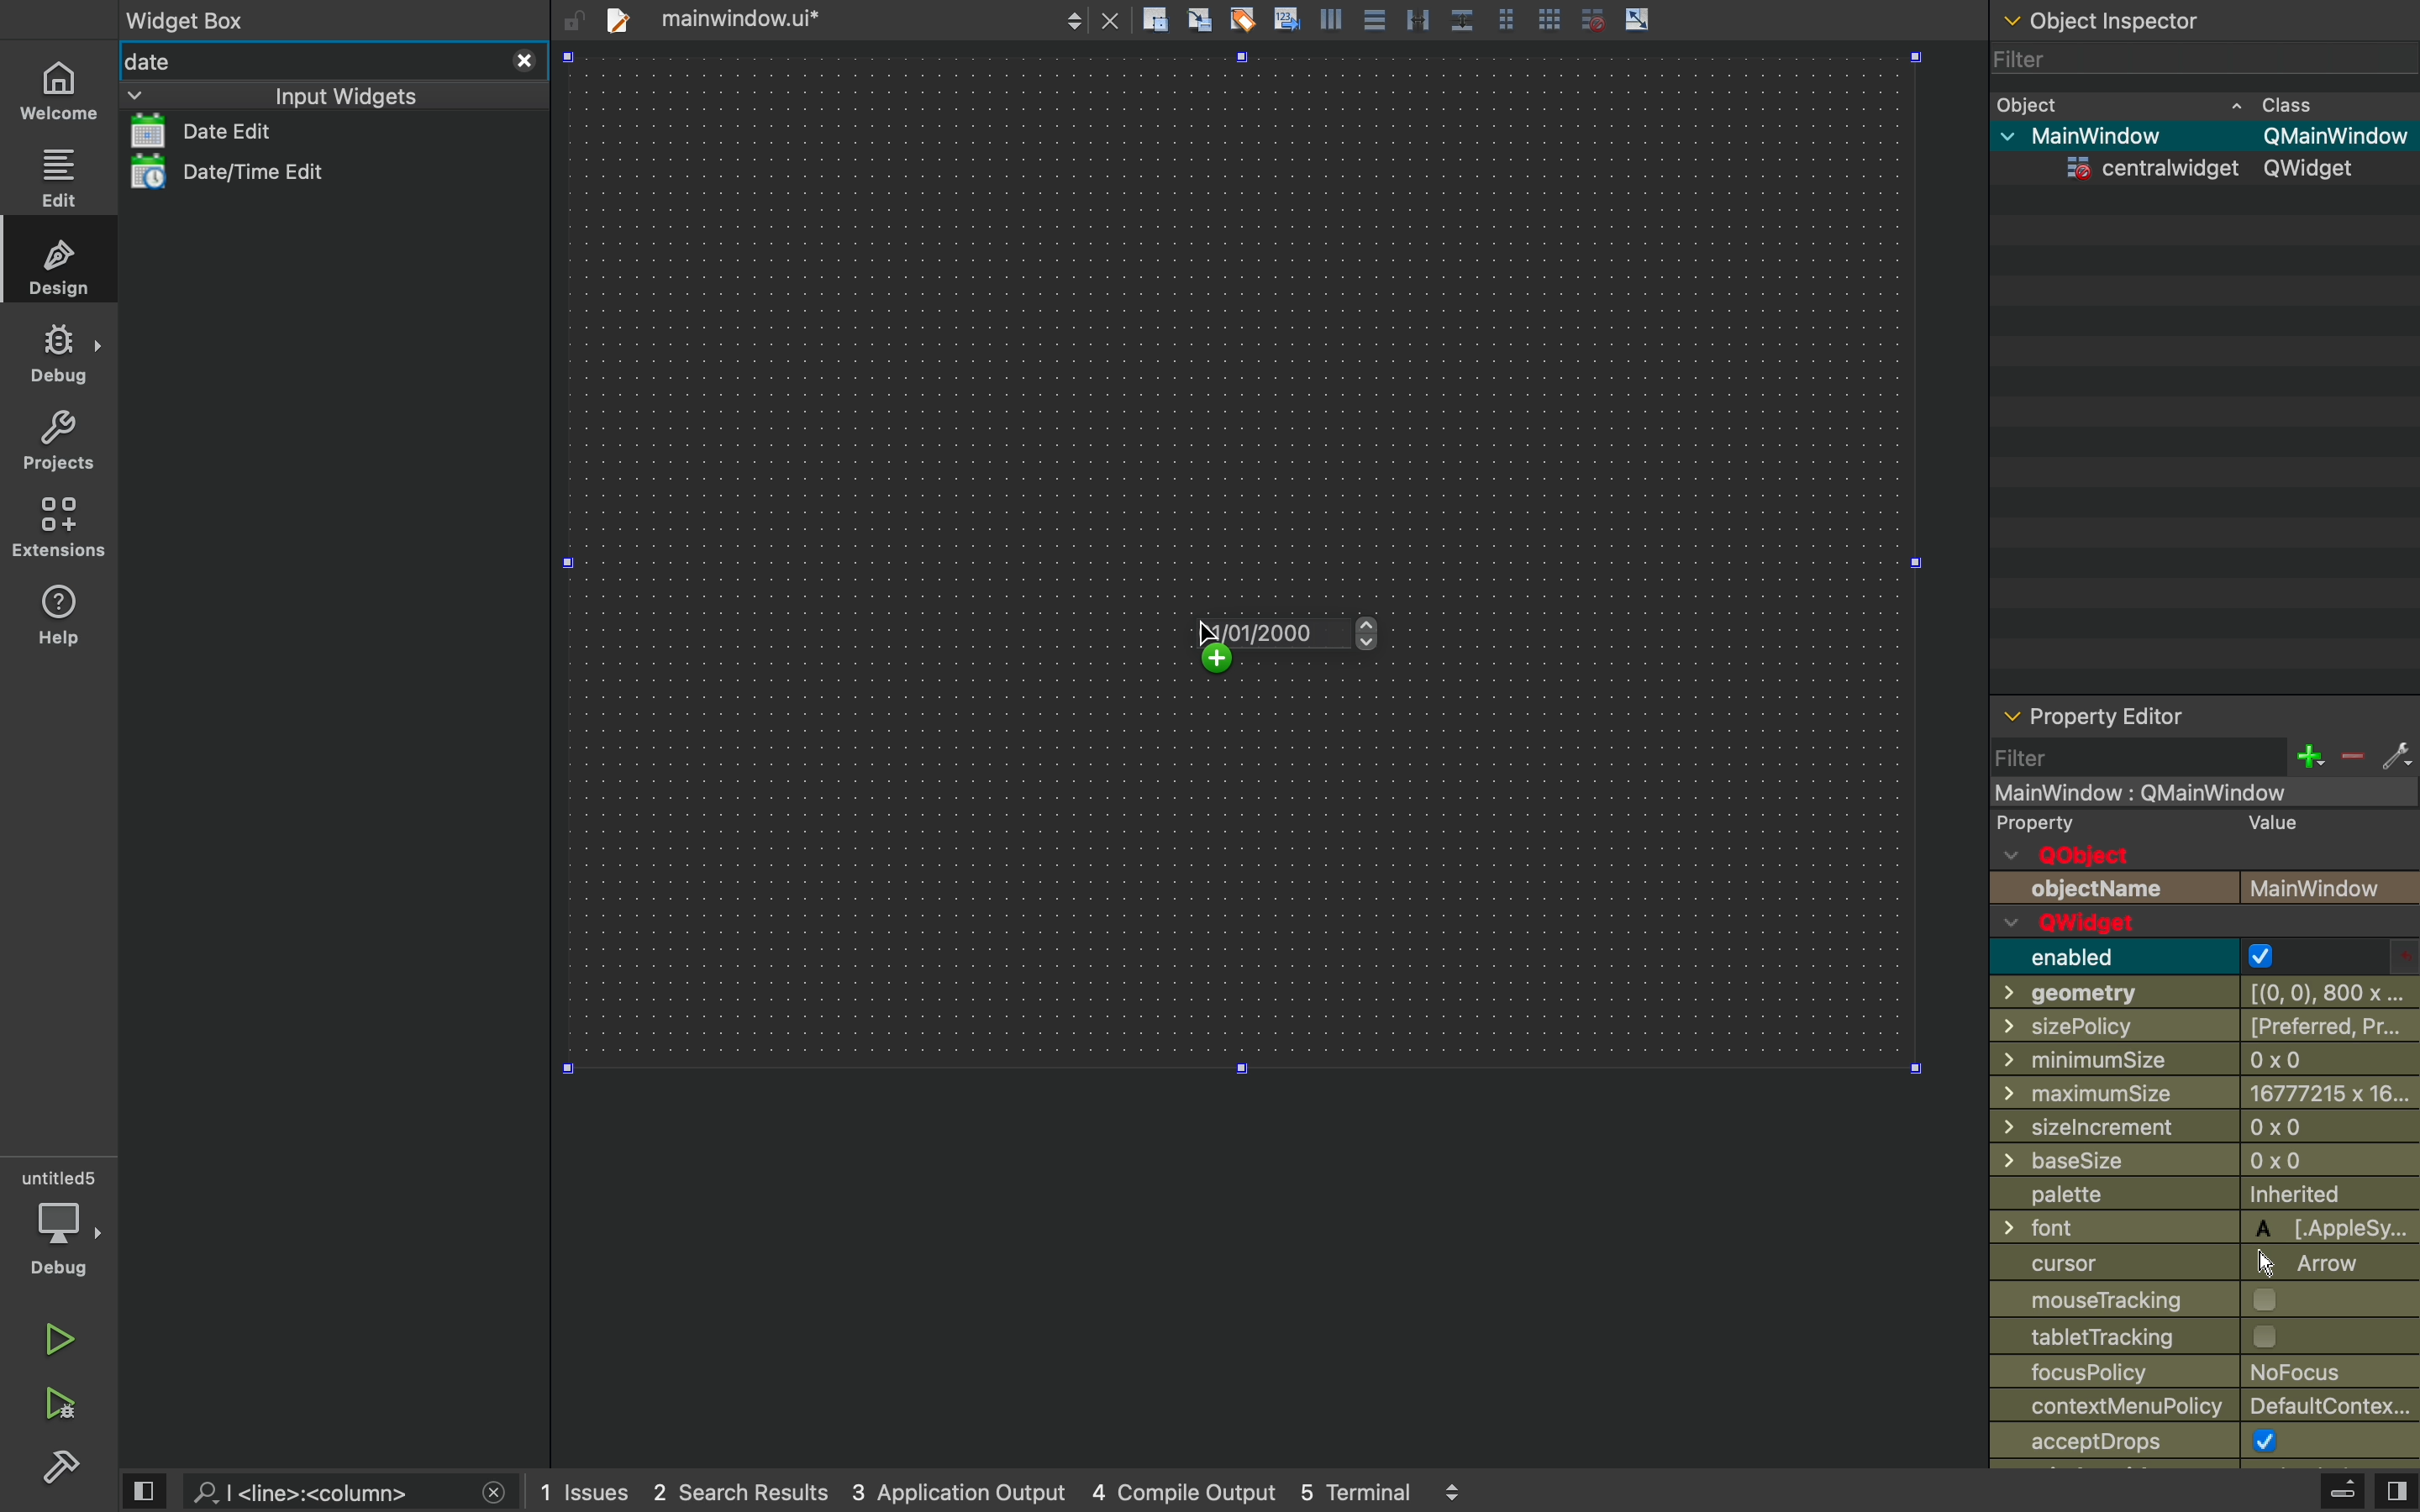 The width and height of the screenshot is (2420, 1512). I want to click on maximumsize, so click(2204, 1095).